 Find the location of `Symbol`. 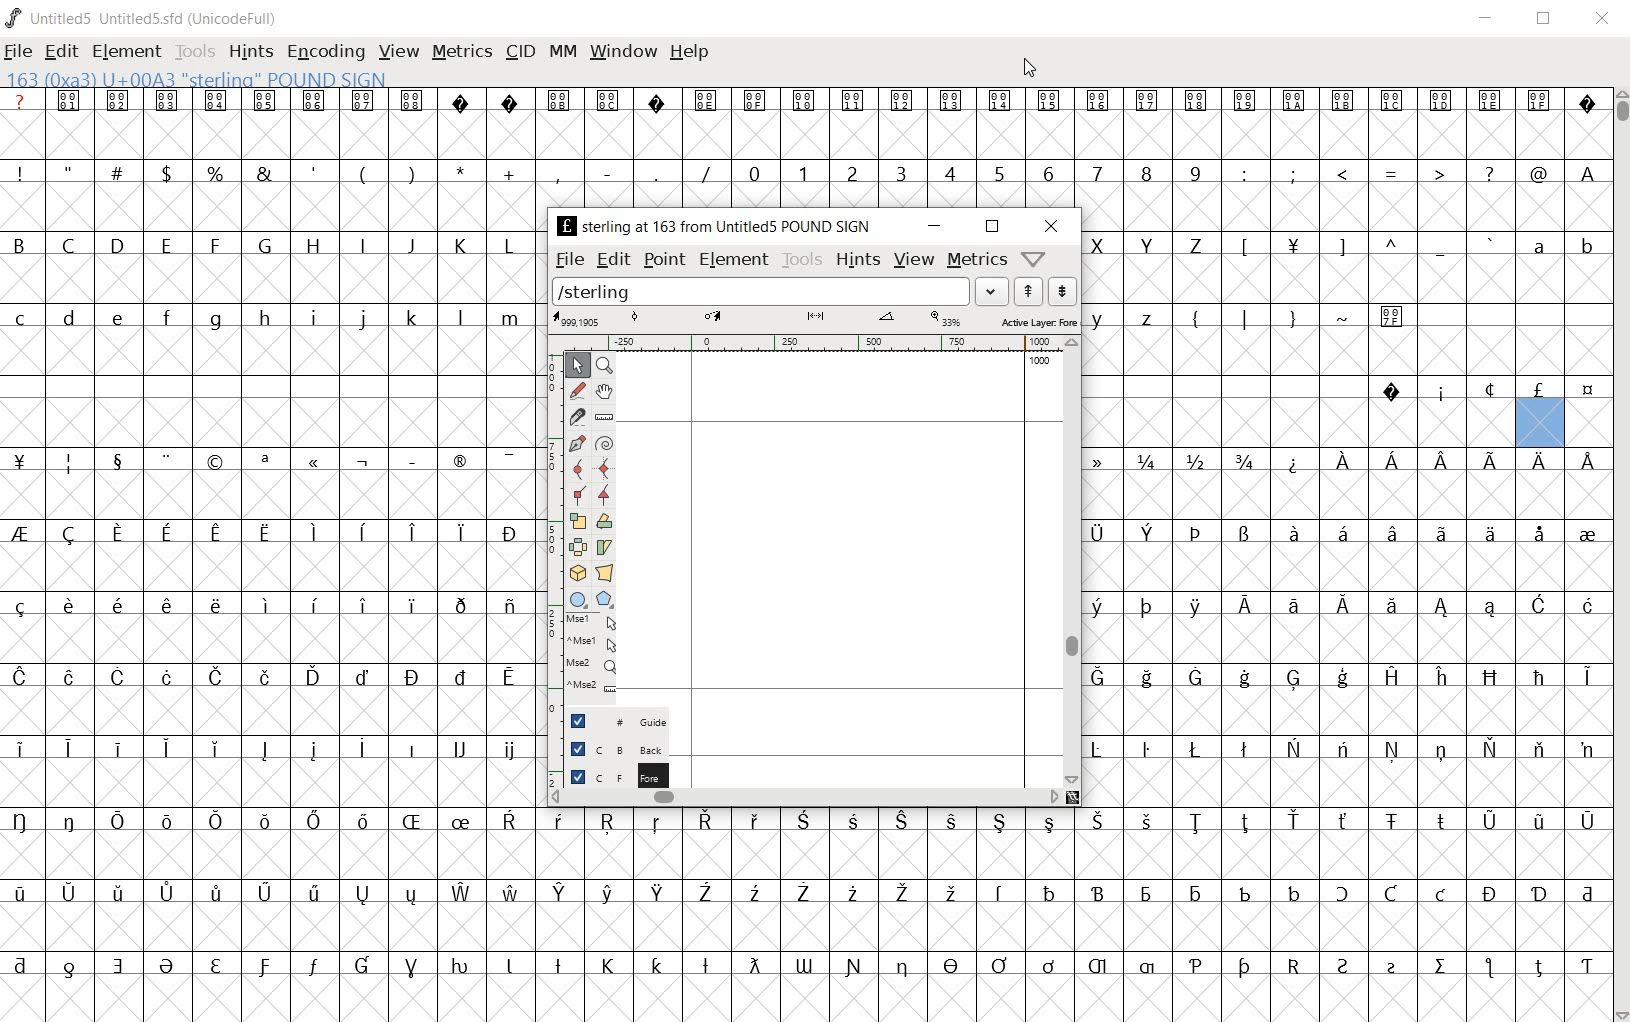

Symbol is located at coordinates (314, 894).